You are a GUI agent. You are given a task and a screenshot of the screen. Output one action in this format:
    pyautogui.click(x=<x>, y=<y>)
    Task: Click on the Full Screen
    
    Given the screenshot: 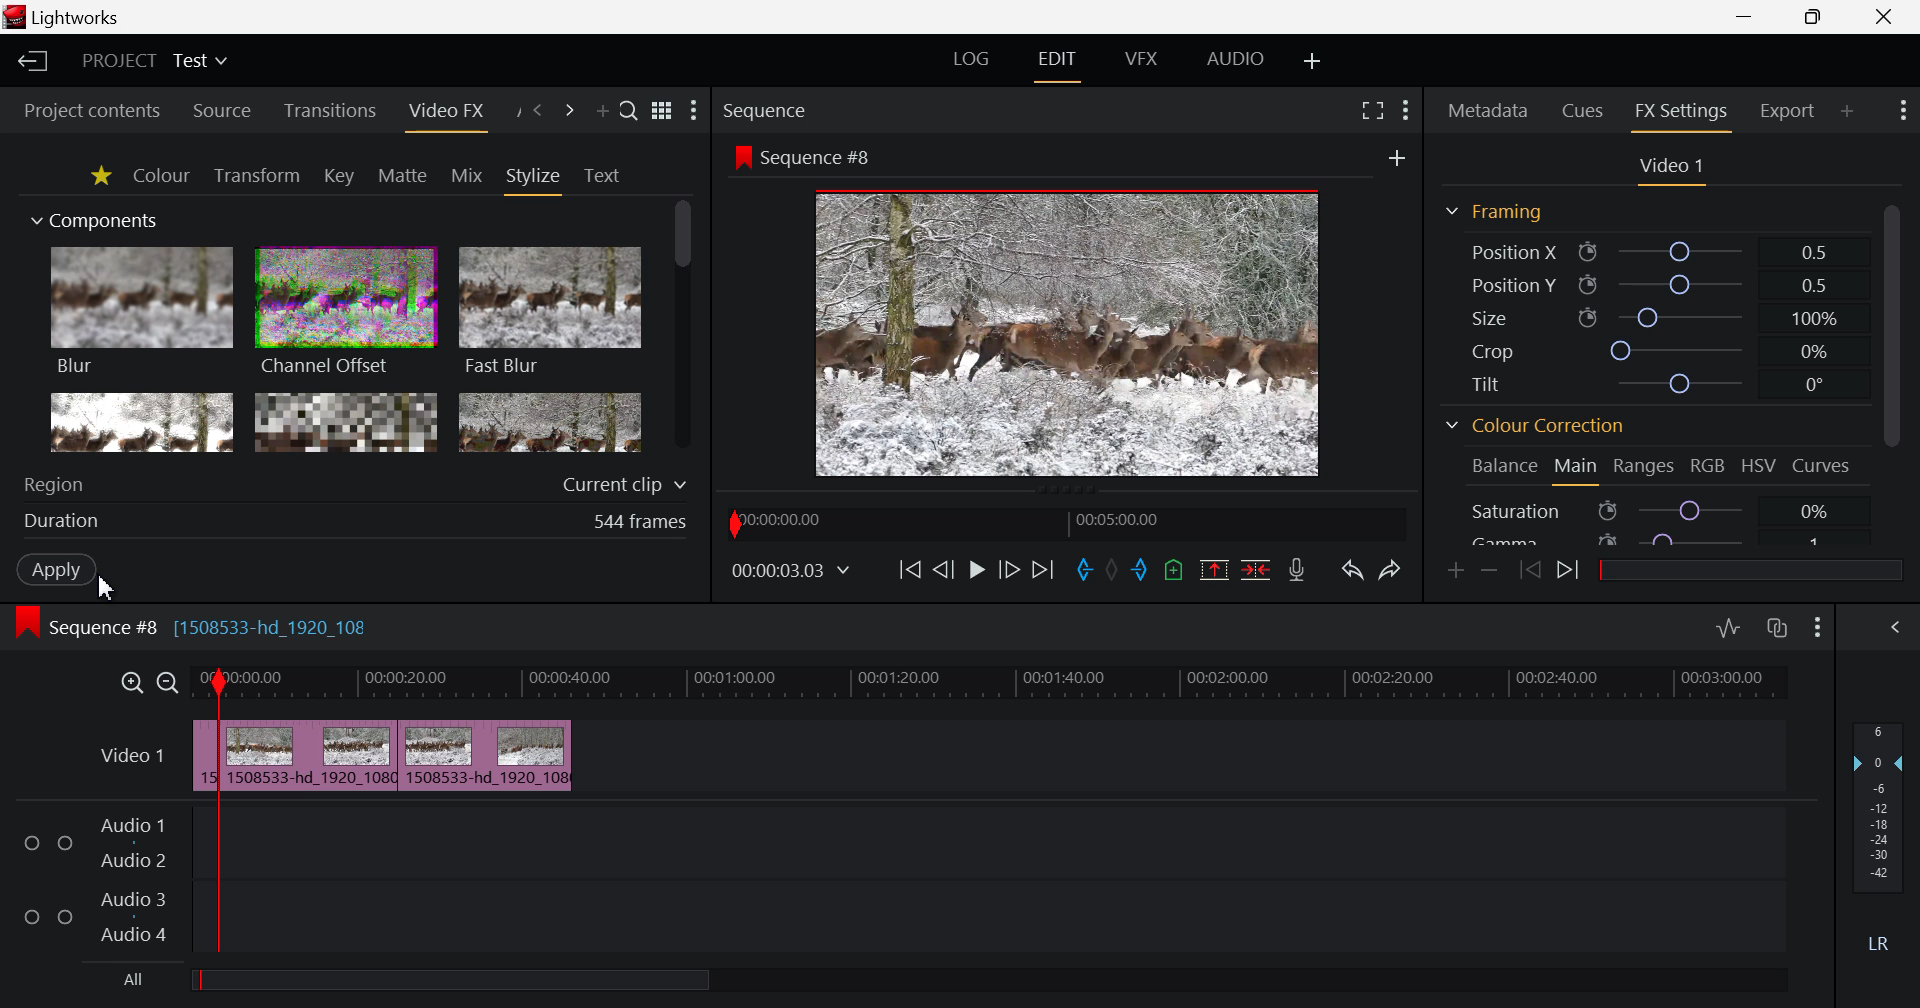 What is the action you would take?
    pyautogui.click(x=1368, y=114)
    